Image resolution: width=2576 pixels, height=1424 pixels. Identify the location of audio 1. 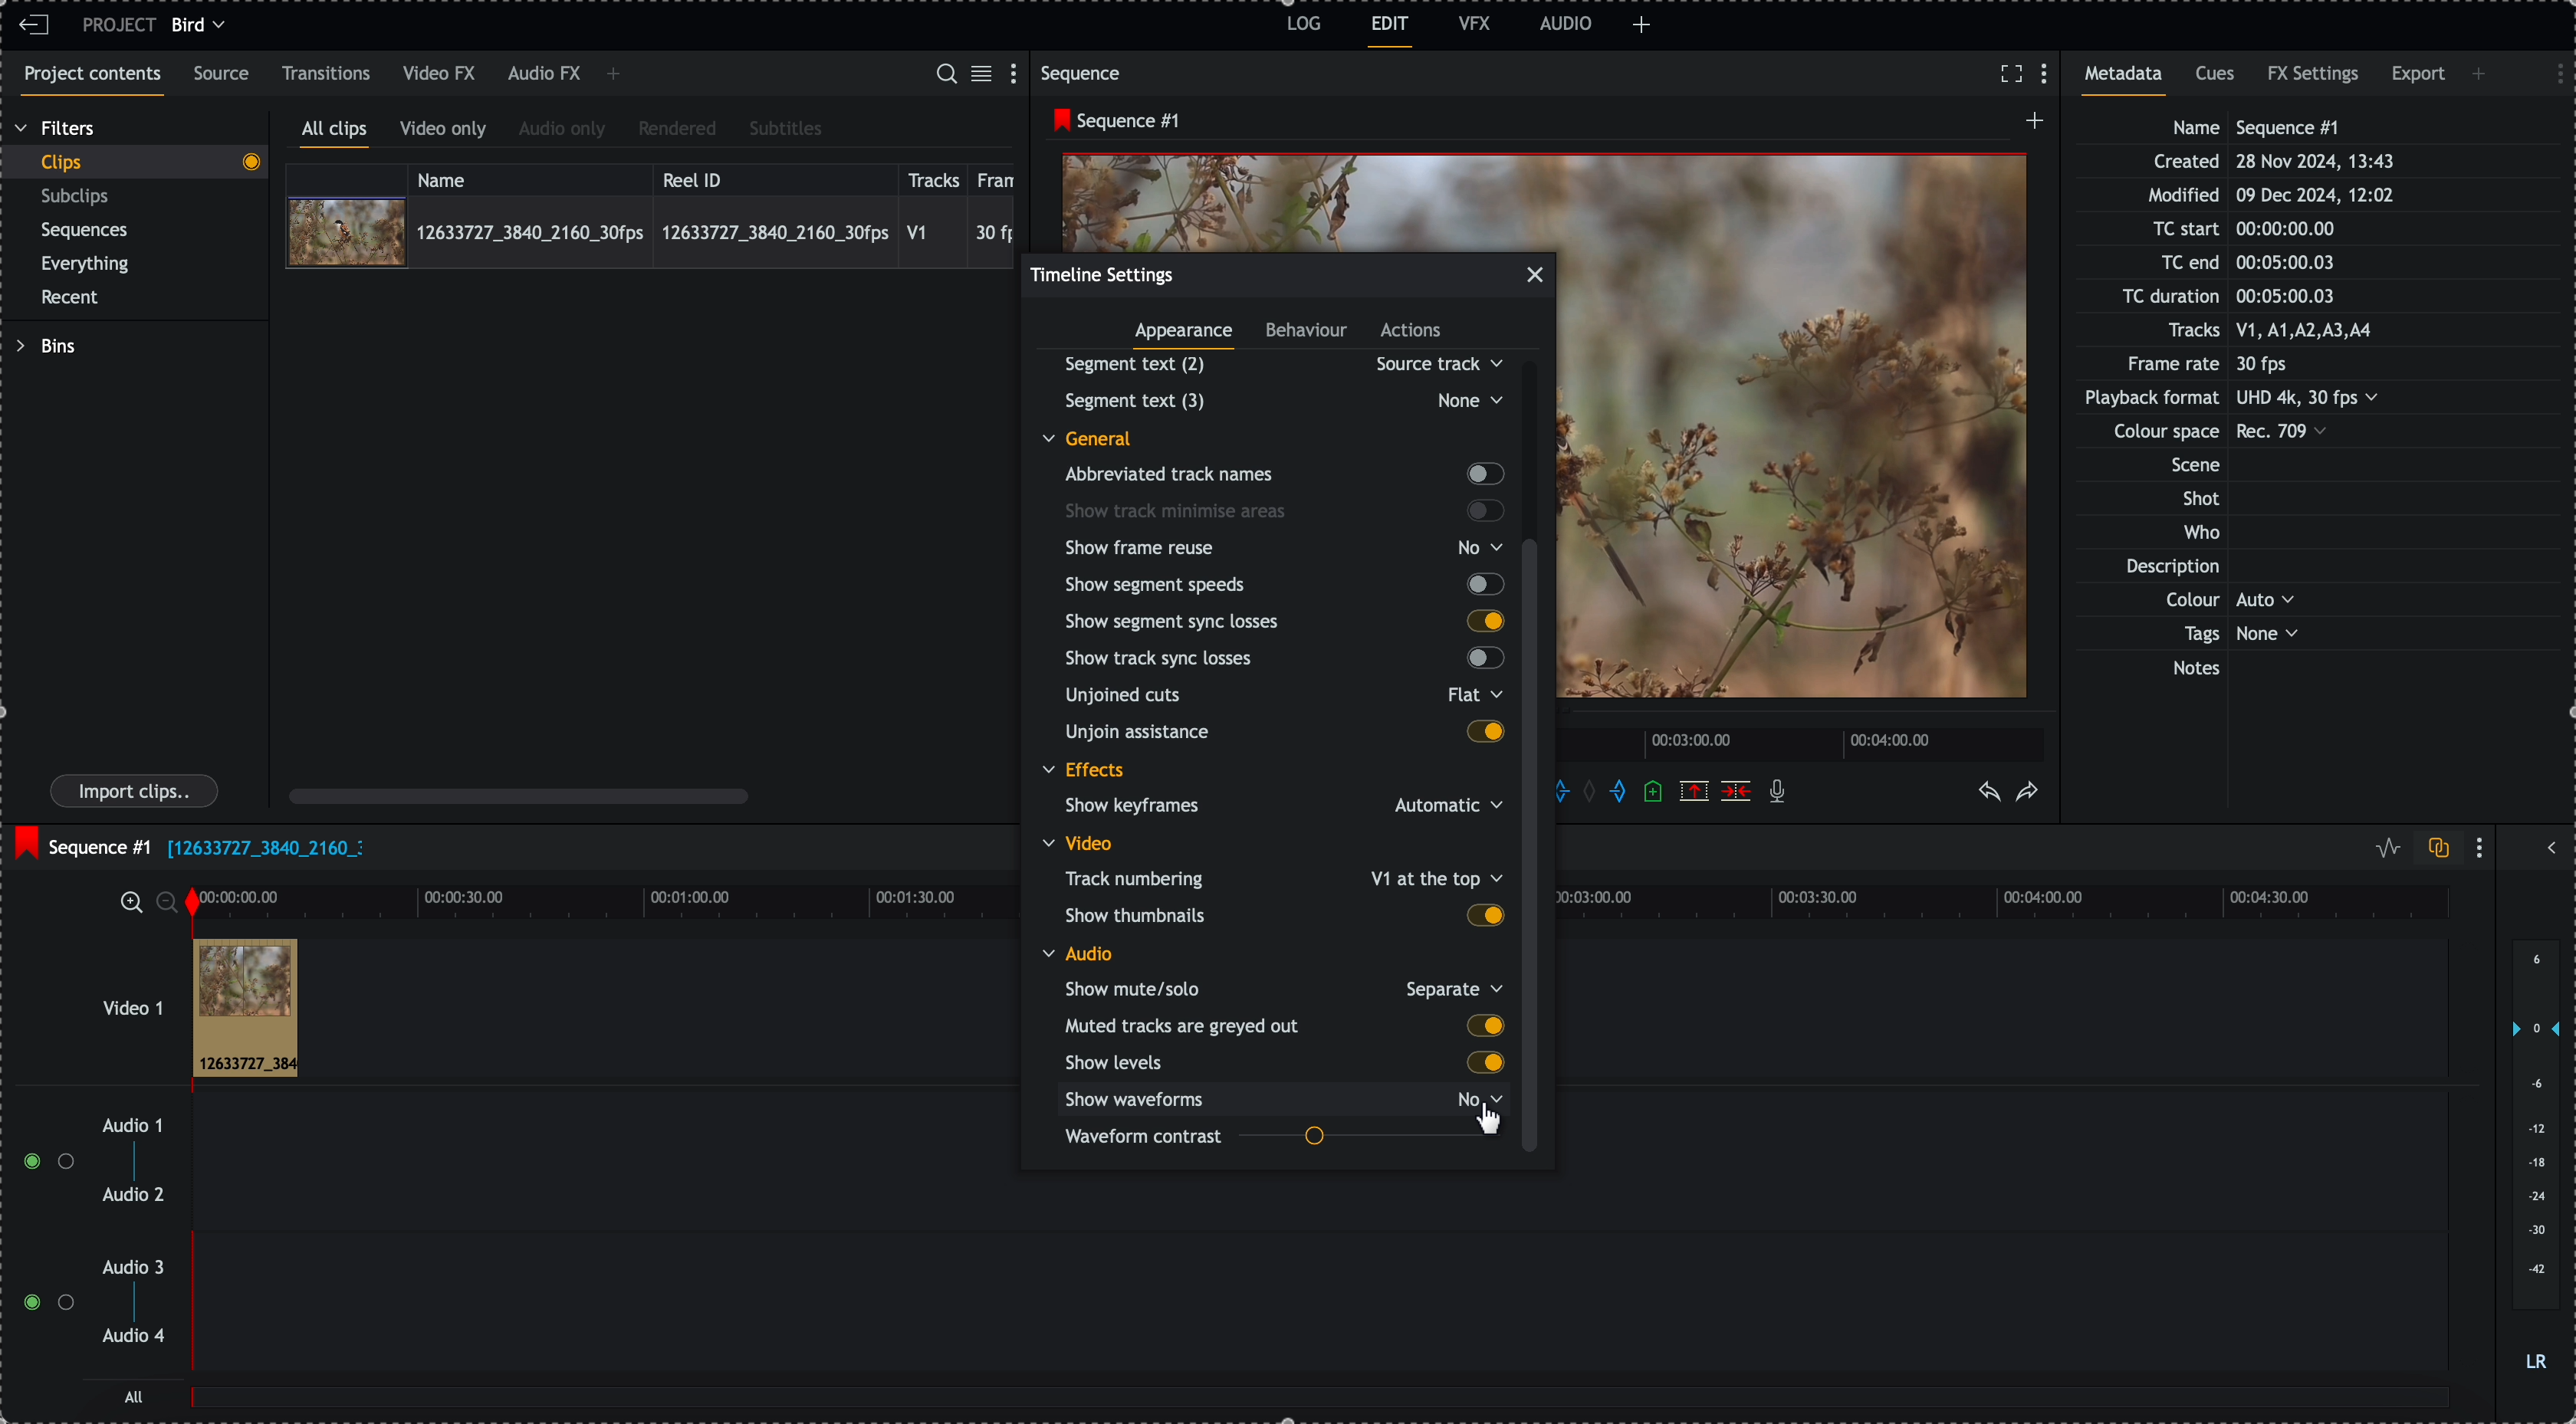
(125, 1127).